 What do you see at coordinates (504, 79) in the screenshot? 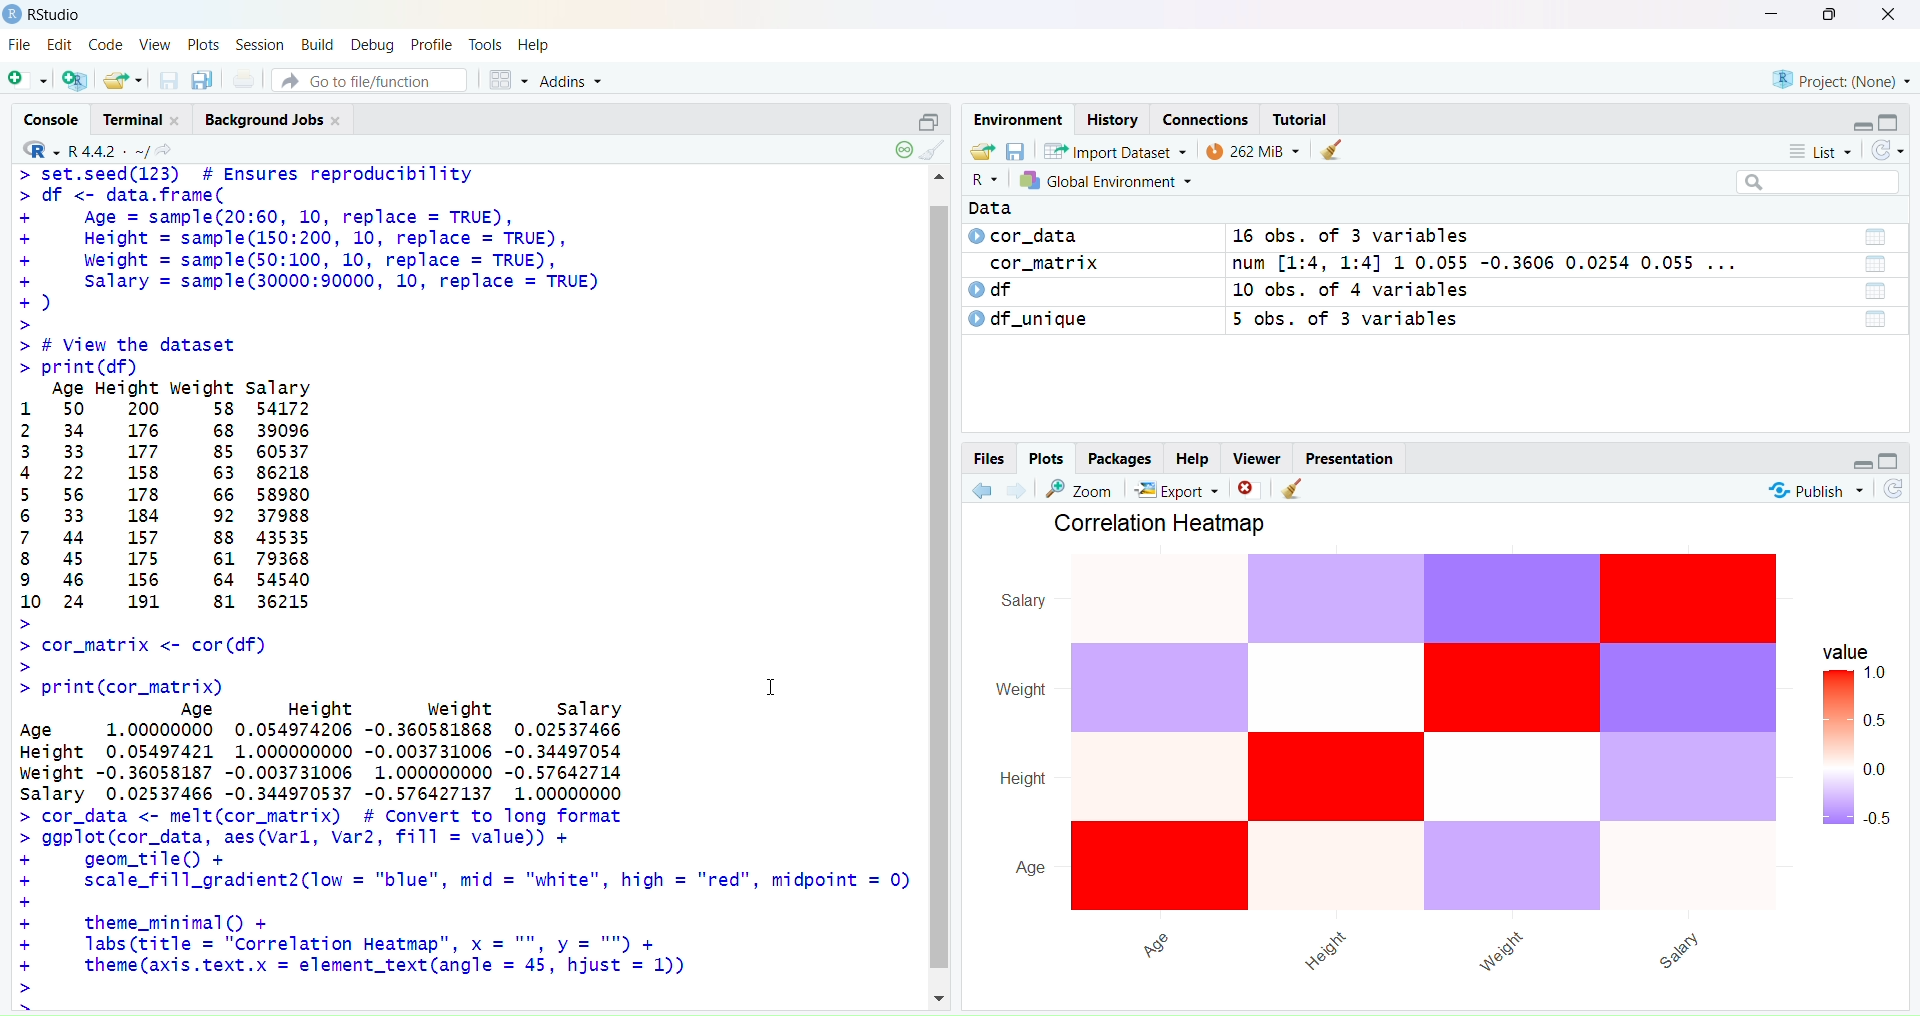
I see `Workspace panes` at bounding box center [504, 79].